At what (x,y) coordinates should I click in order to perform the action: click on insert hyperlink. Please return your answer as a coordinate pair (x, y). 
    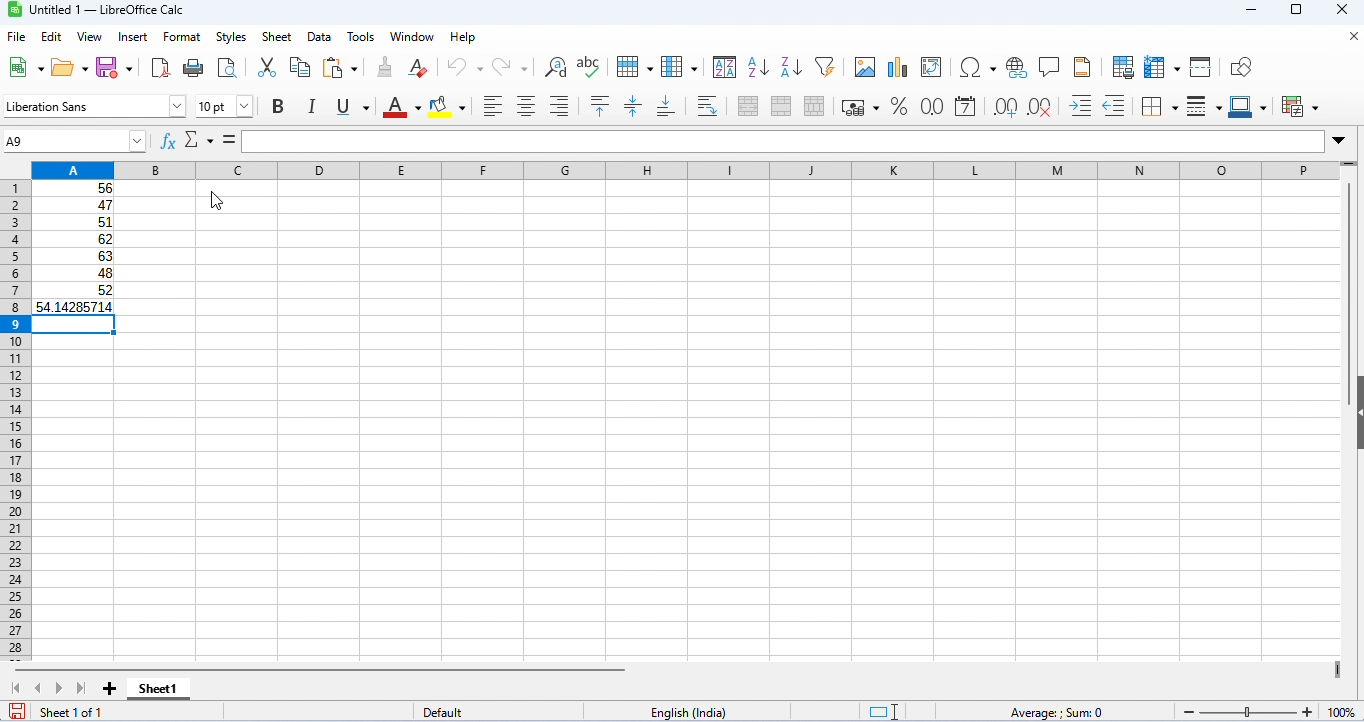
    Looking at the image, I should click on (1018, 68).